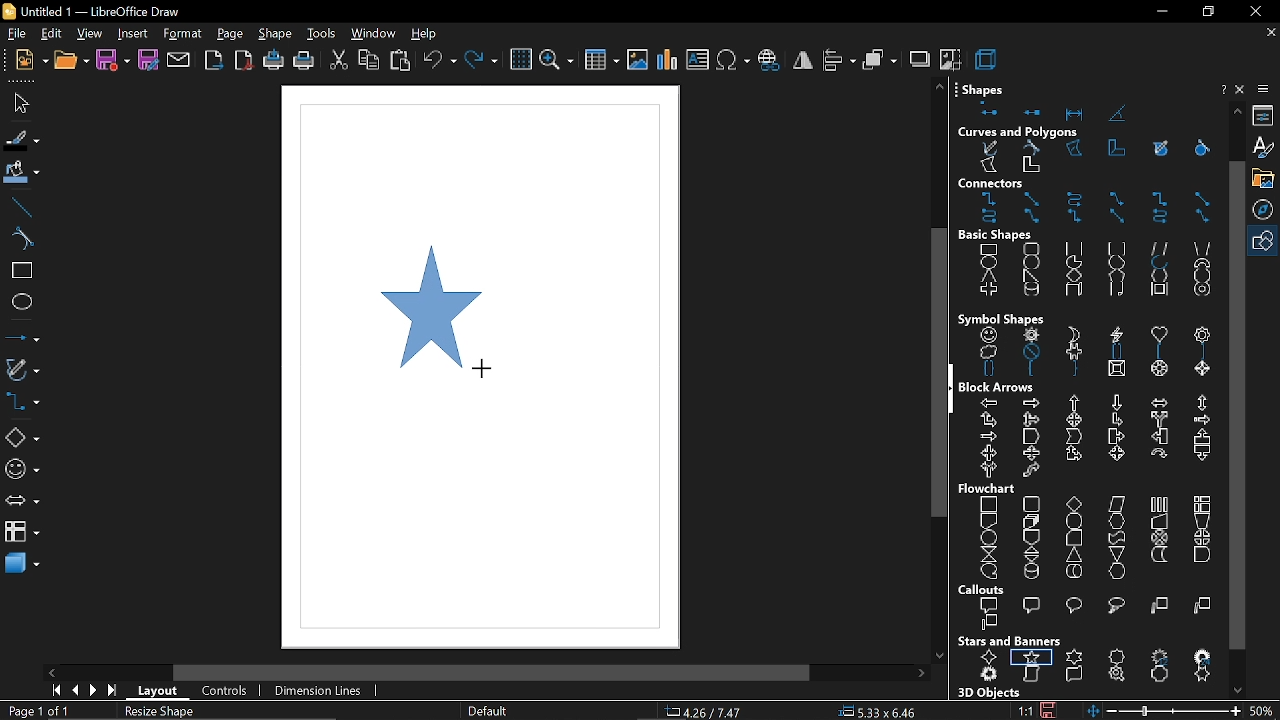 The image size is (1280, 720). I want to click on move down, so click(1238, 689).